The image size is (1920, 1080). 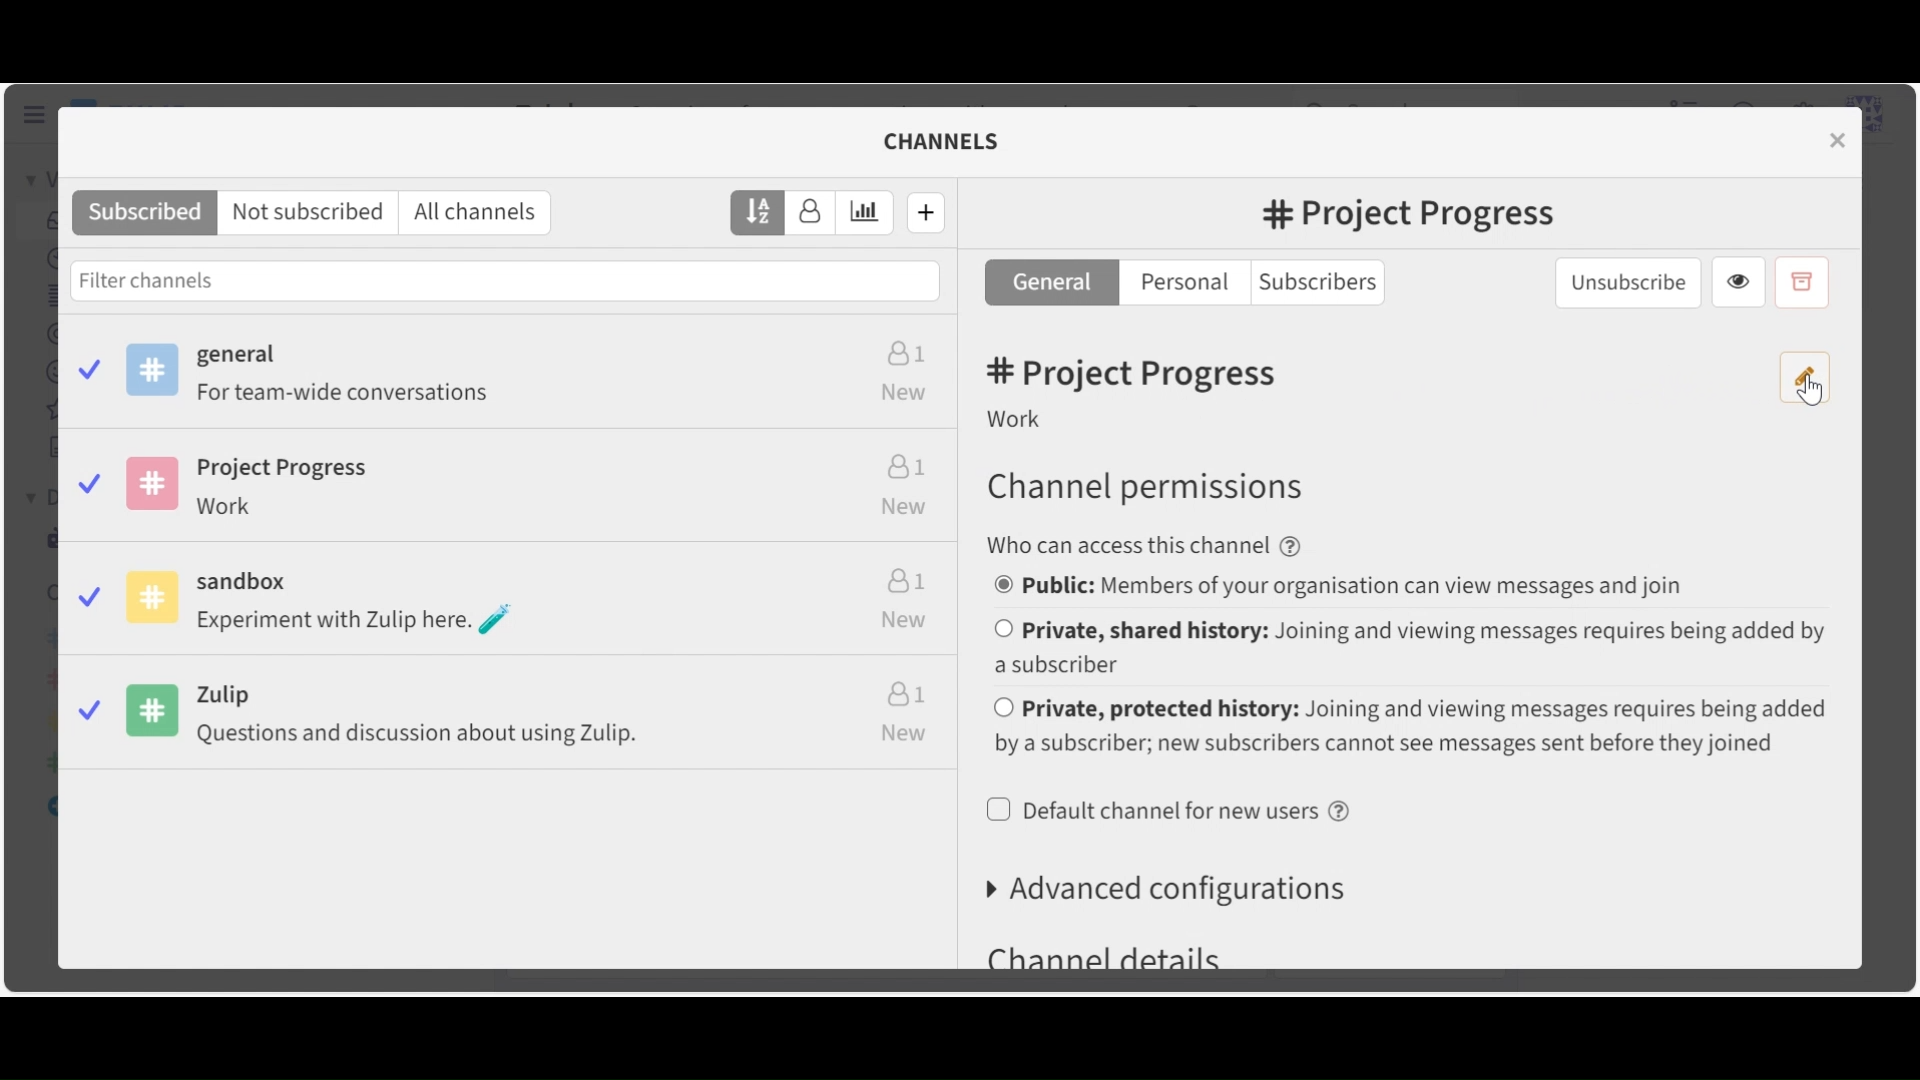 What do you see at coordinates (1051, 283) in the screenshot?
I see `General` at bounding box center [1051, 283].